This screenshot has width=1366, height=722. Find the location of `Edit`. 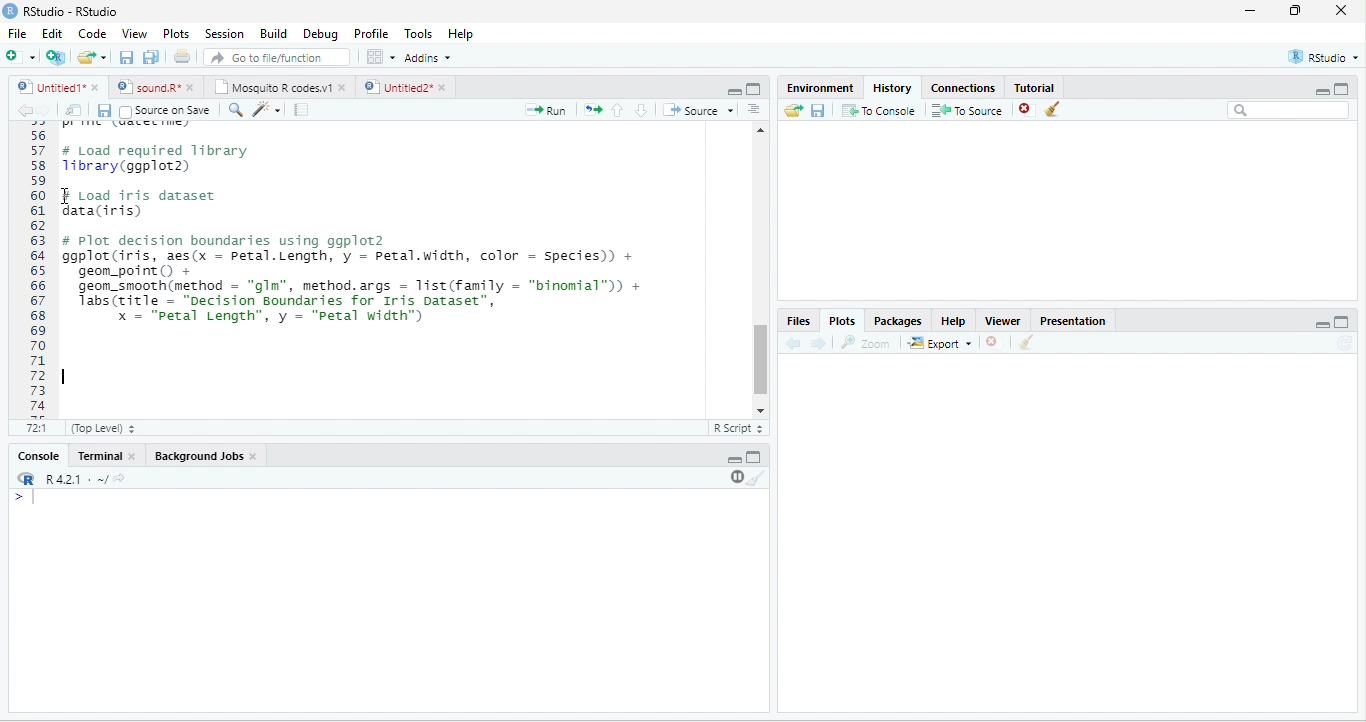

Edit is located at coordinates (52, 32).